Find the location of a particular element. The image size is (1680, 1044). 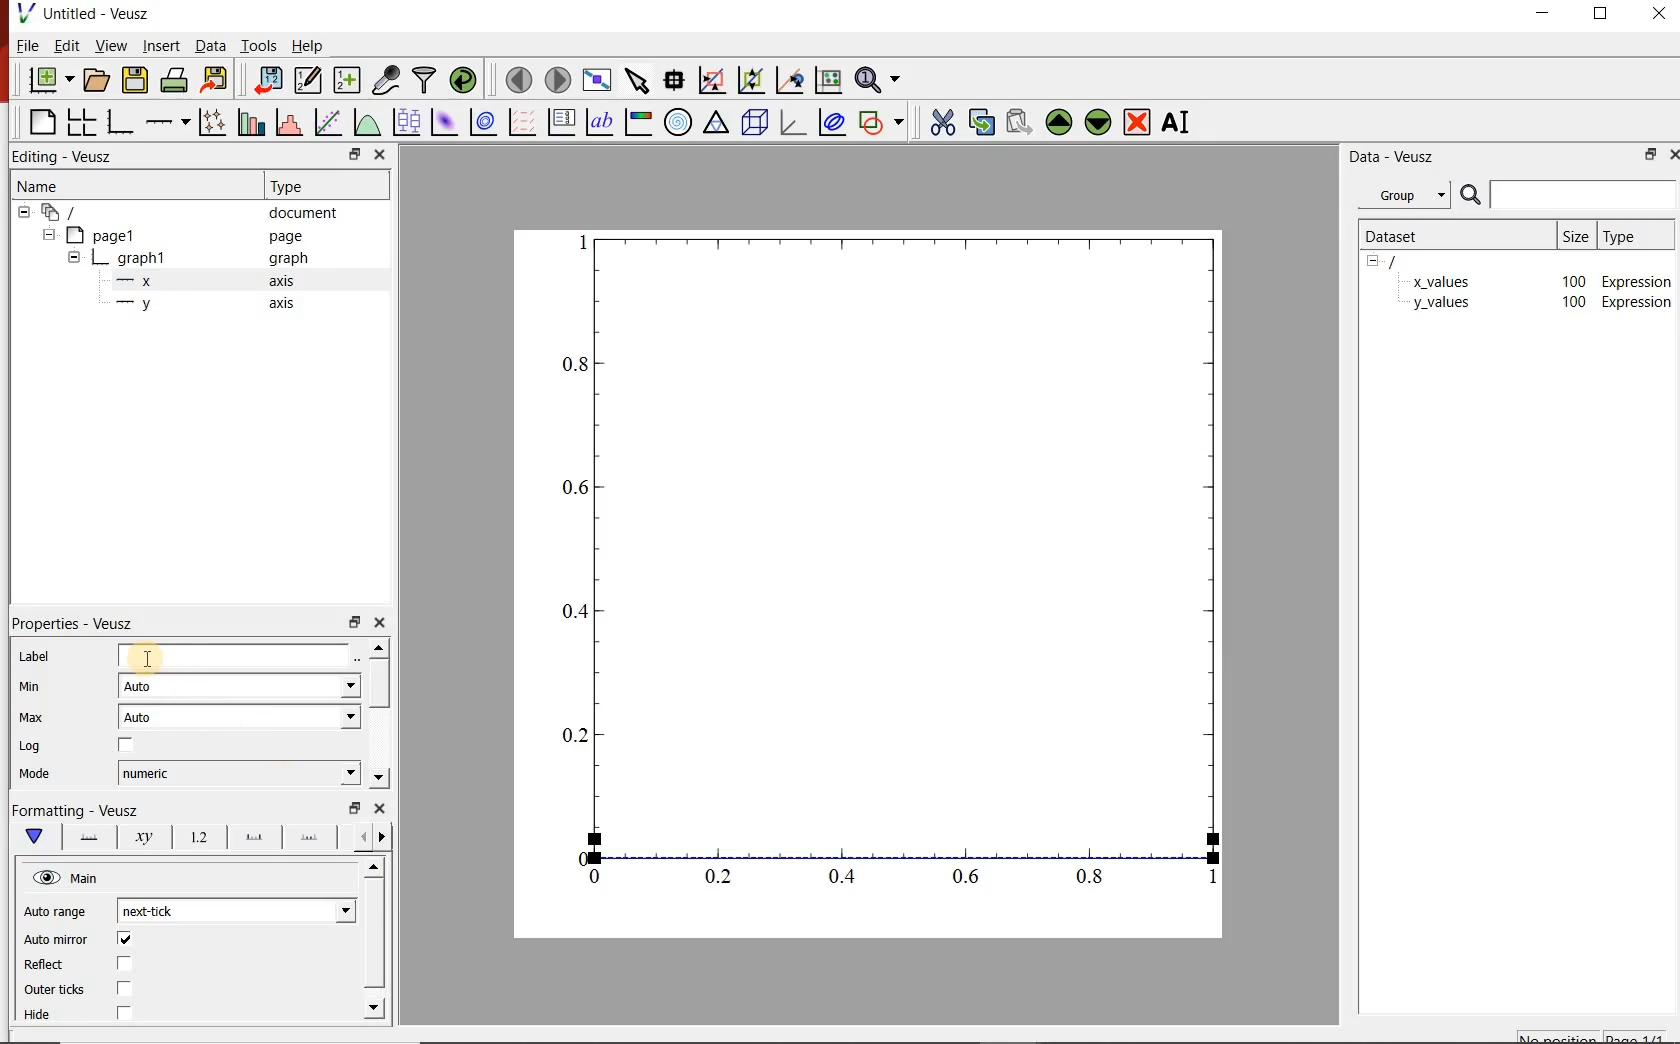

minor ticks is located at coordinates (312, 837).